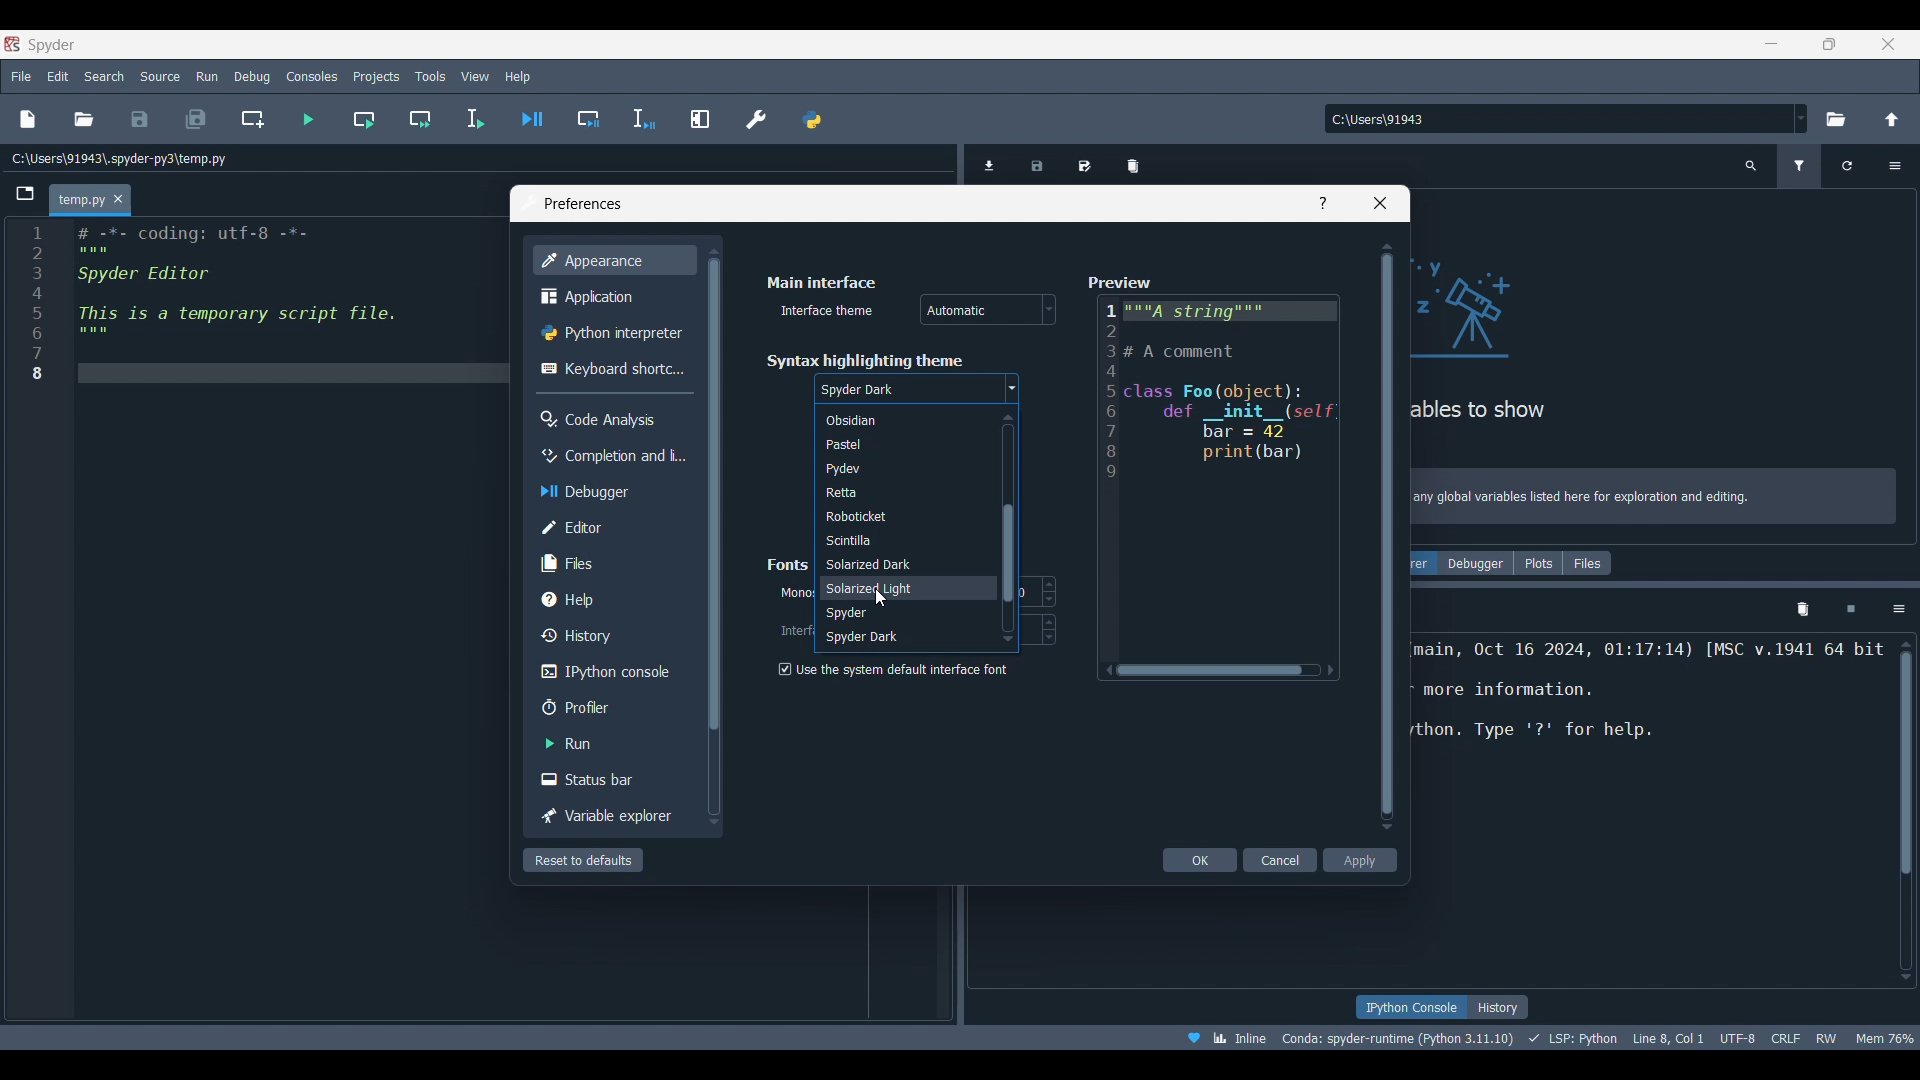 Image resolution: width=1920 pixels, height=1080 pixels. What do you see at coordinates (28, 119) in the screenshot?
I see `New file` at bounding box center [28, 119].